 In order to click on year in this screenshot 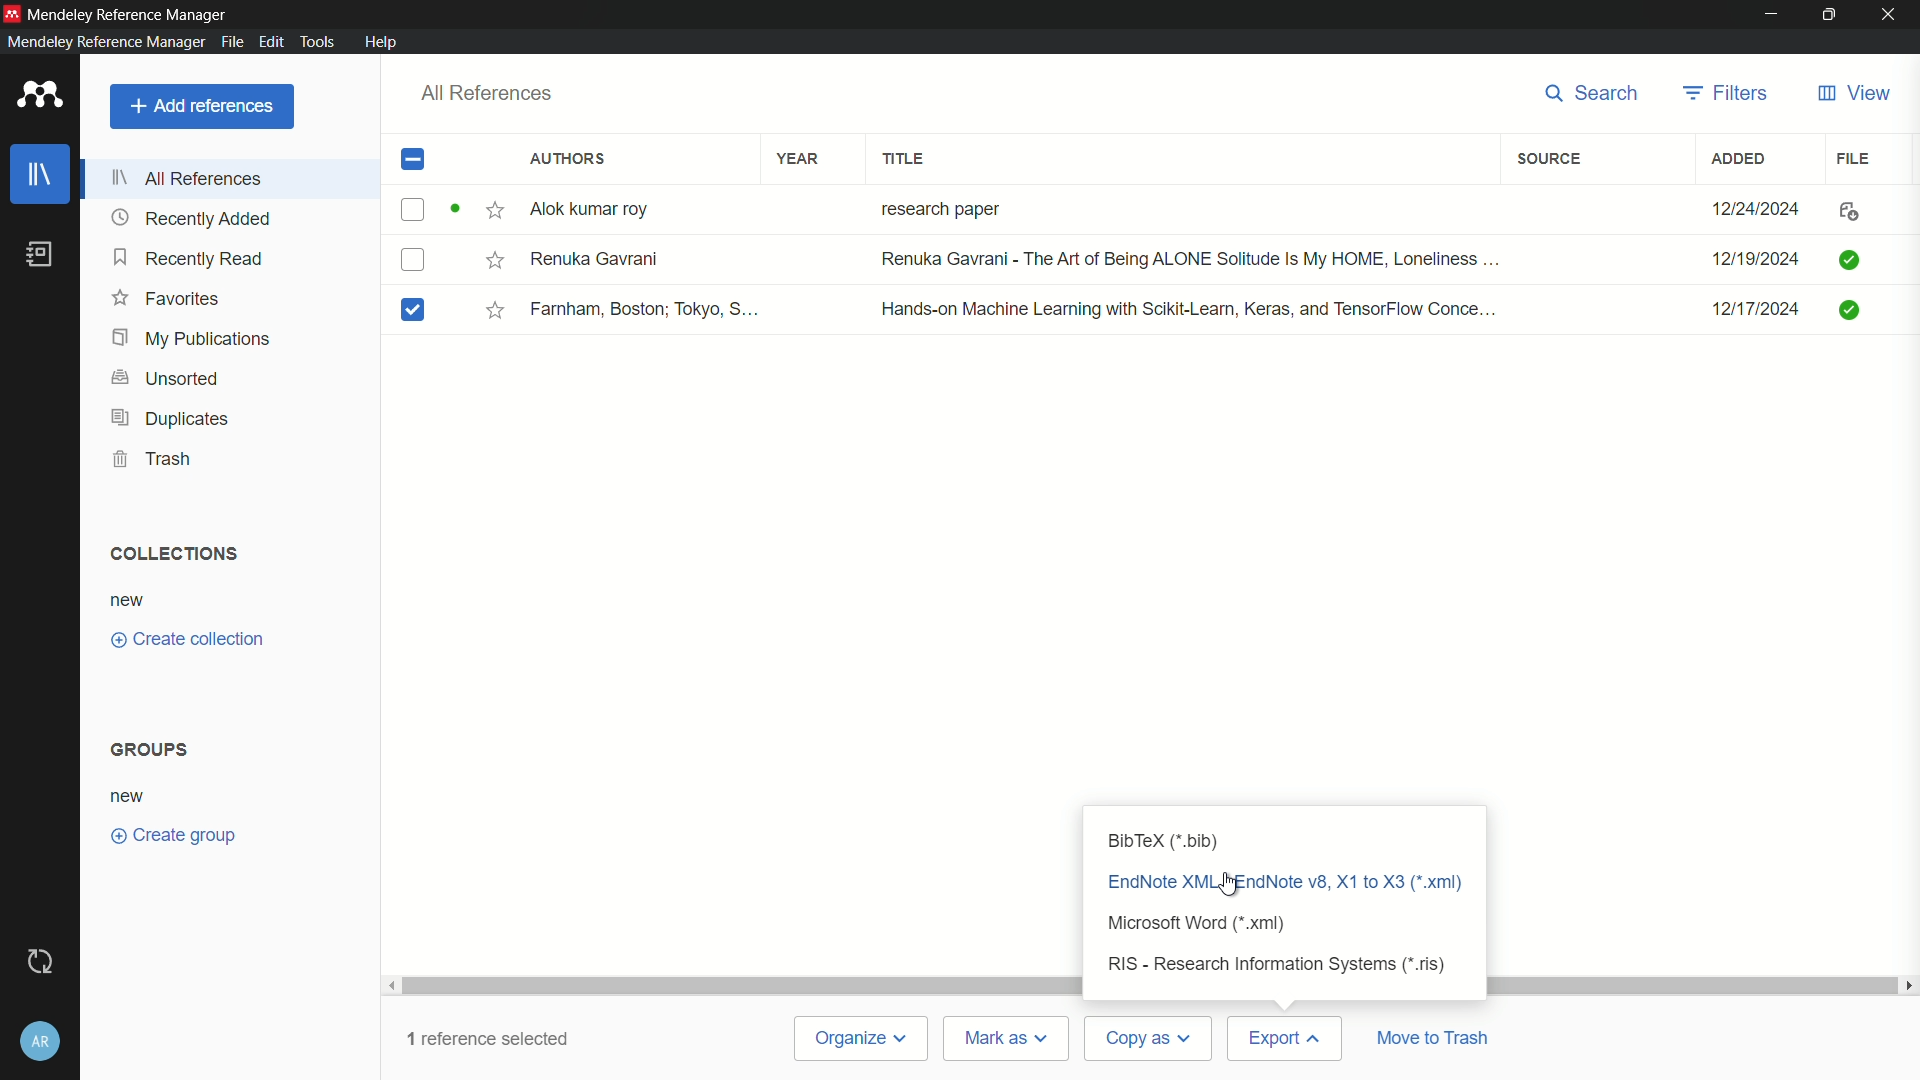, I will do `click(799, 158)`.